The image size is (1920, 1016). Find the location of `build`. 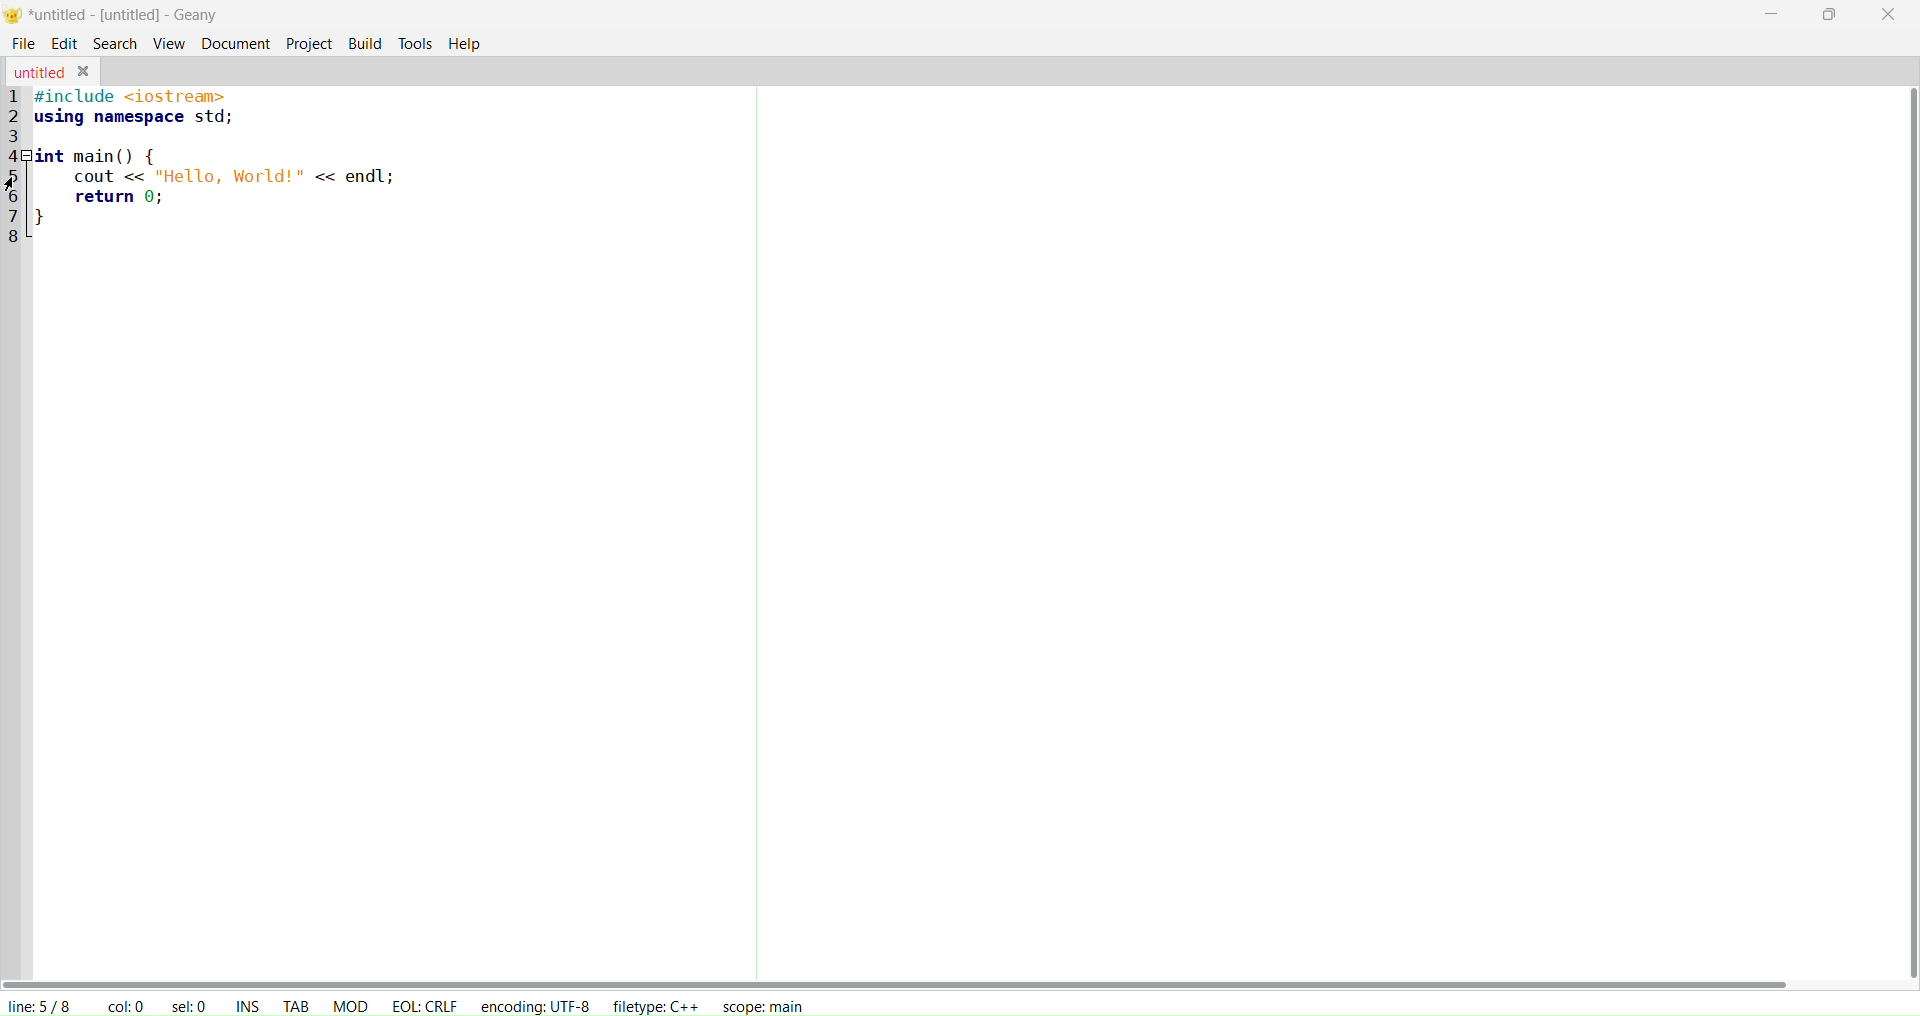

build is located at coordinates (364, 43).